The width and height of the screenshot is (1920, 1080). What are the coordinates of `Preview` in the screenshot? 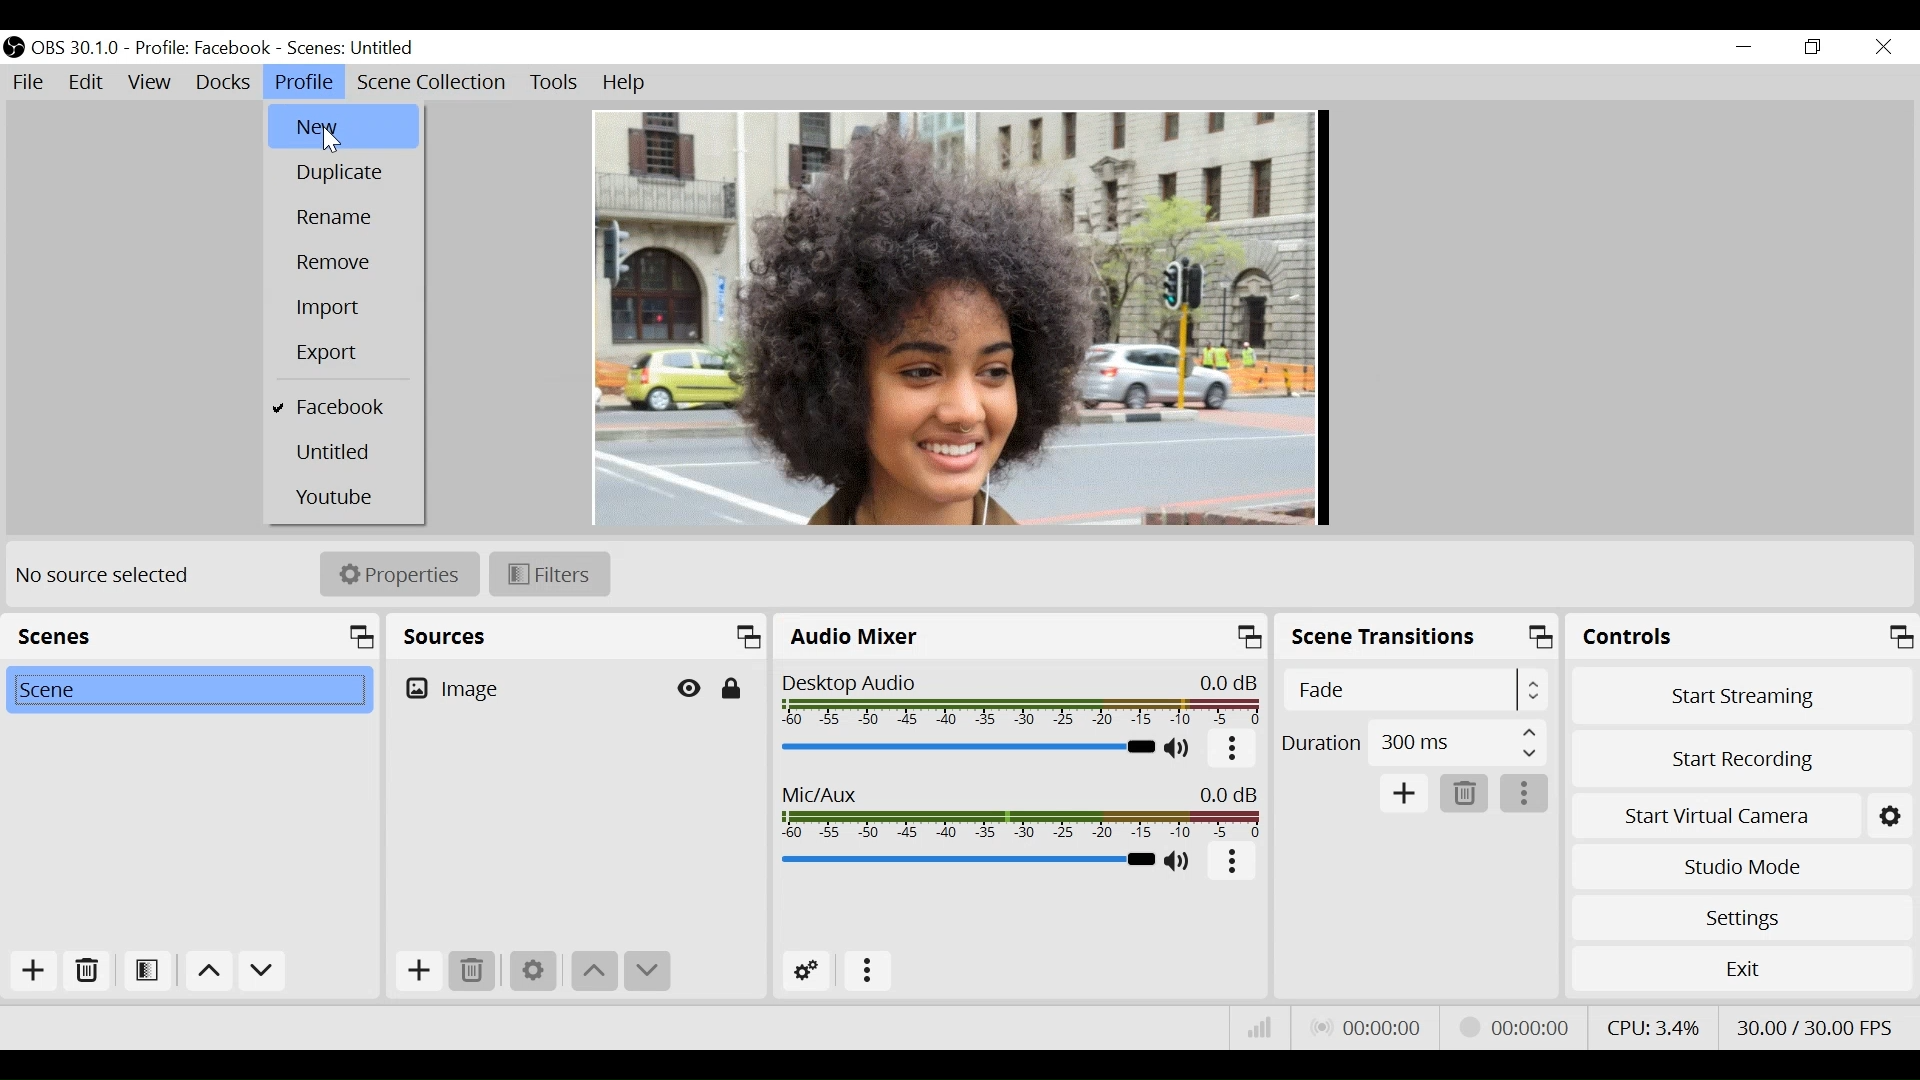 It's located at (958, 319).